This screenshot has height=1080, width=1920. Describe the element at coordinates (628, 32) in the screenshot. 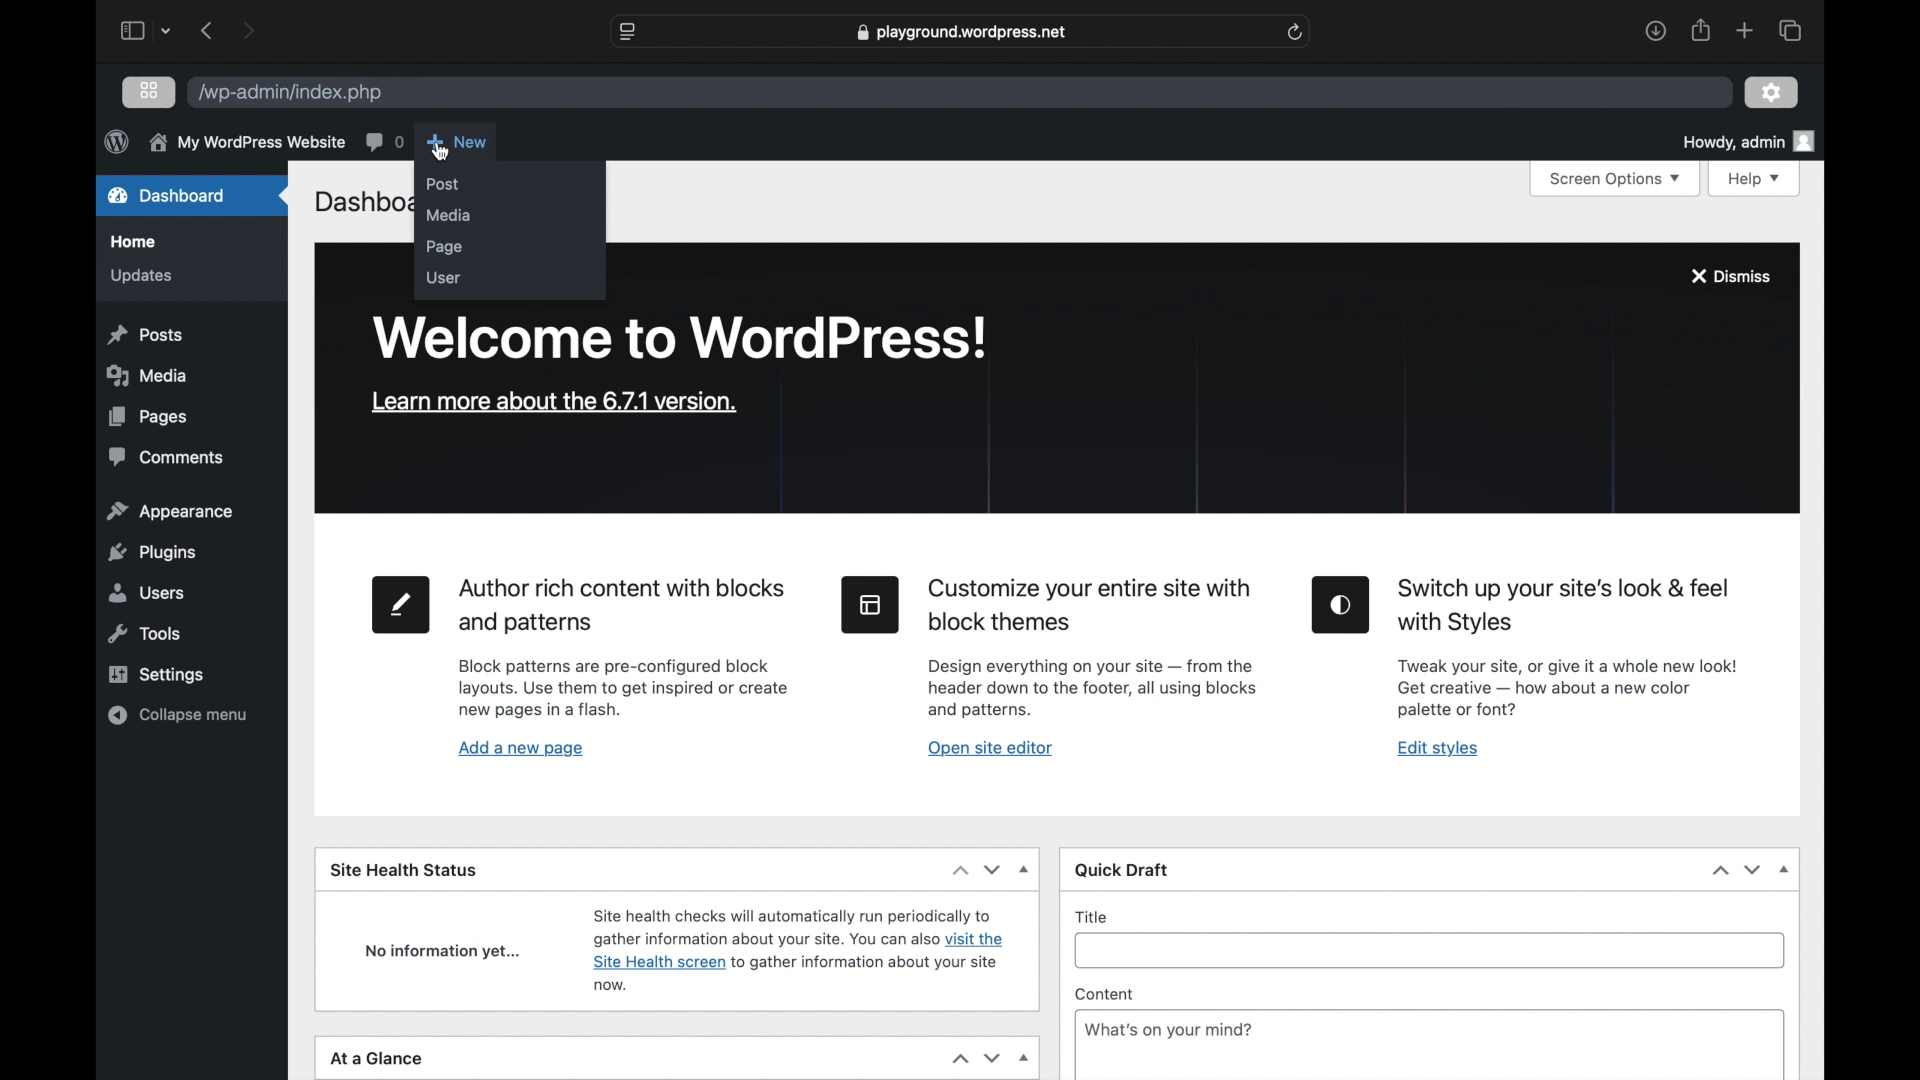

I see `website settings` at that location.